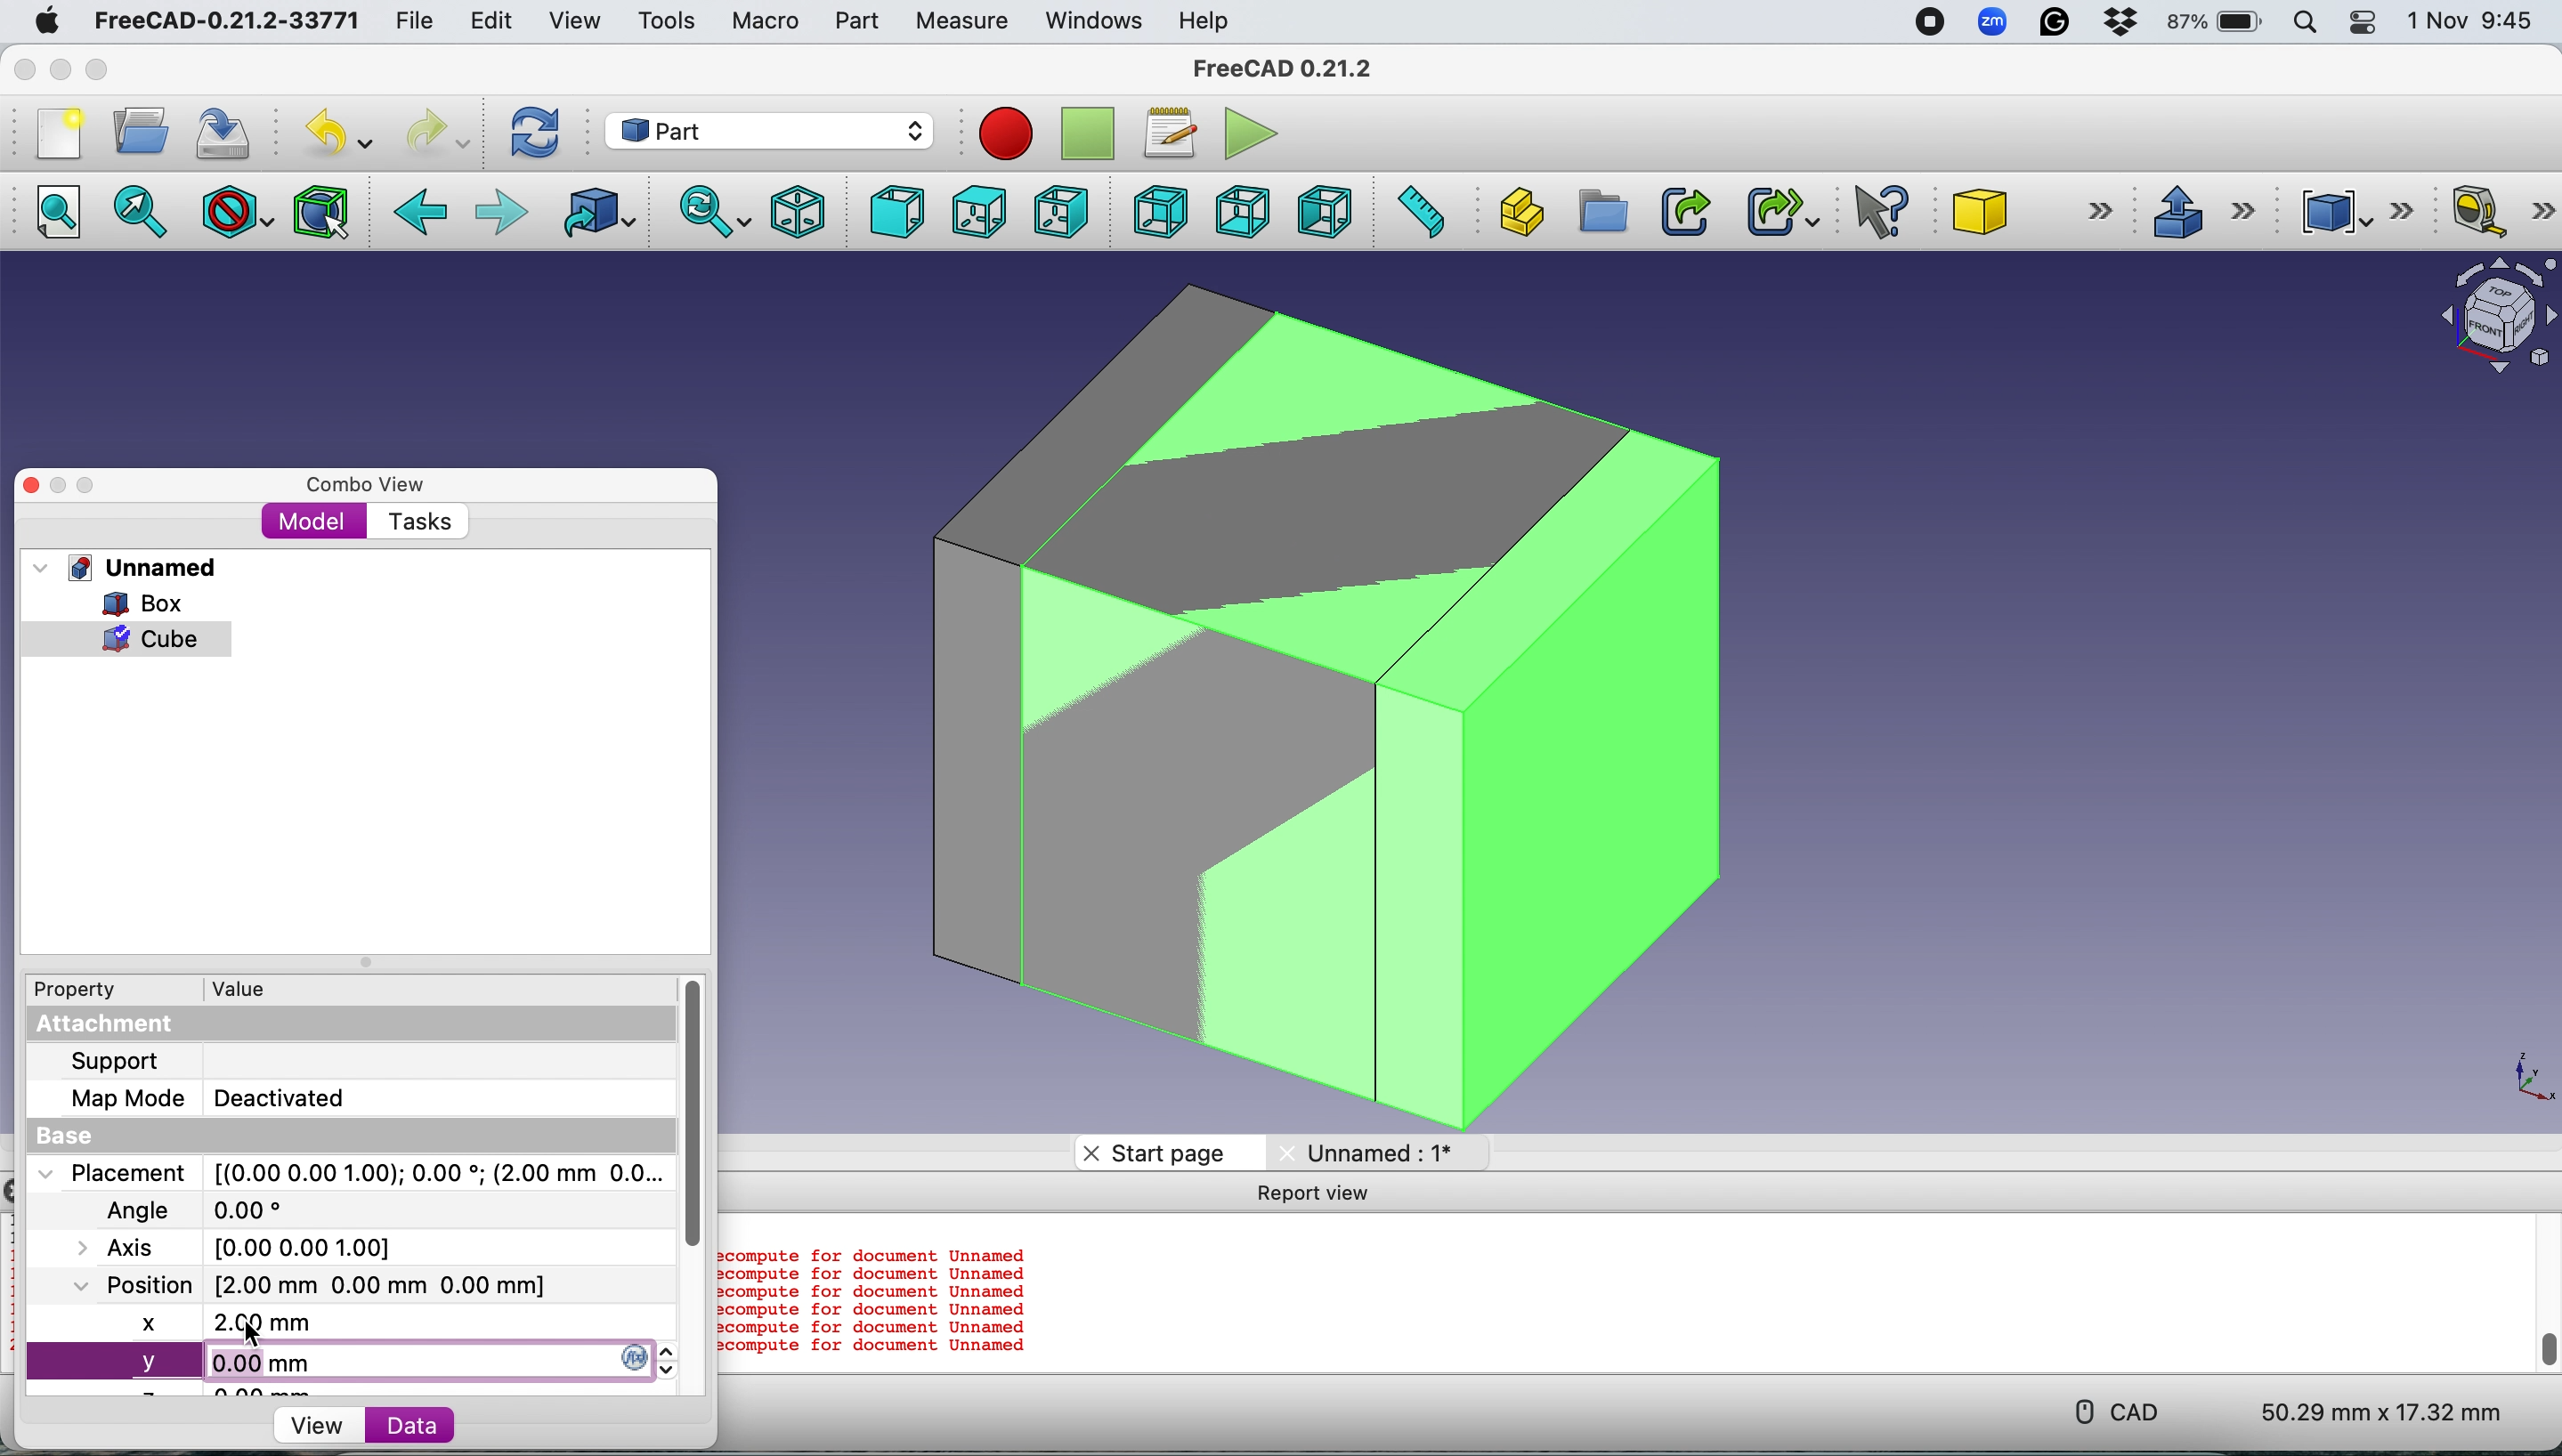 This screenshot has height=1456, width=2562. What do you see at coordinates (798, 209) in the screenshot?
I see `Isometric` at bounding box center [798, 209].